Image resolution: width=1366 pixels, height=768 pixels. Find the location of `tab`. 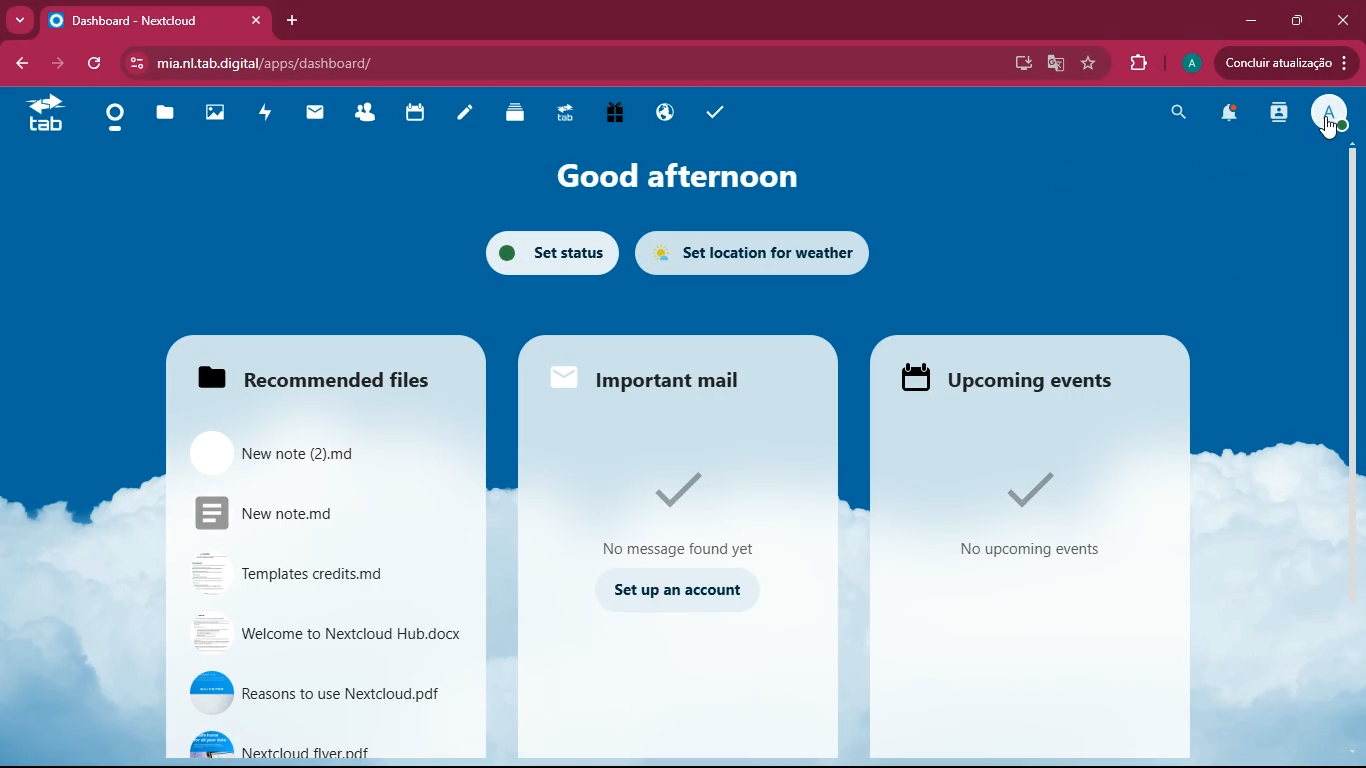

tab is located at coordinates (565, 112).